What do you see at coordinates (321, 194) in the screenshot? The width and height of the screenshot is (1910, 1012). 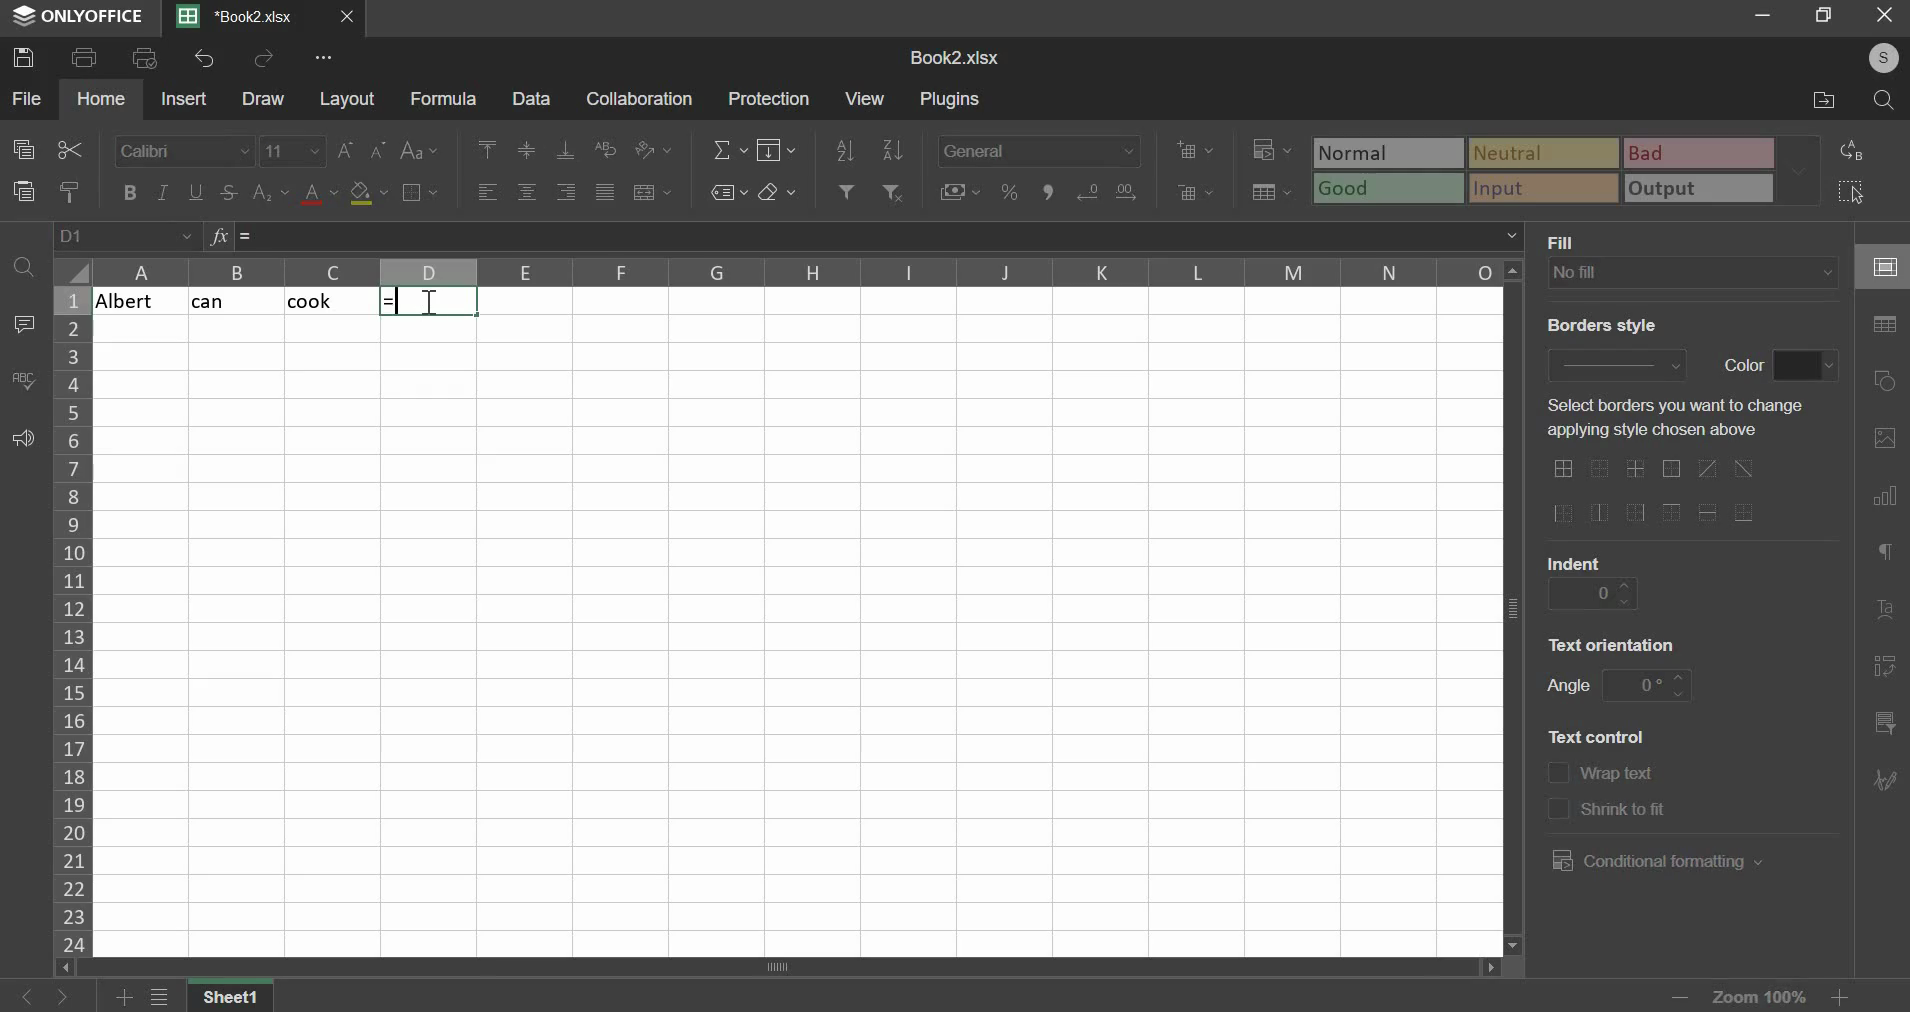 I see `text color` at bounding box center [321, 194].